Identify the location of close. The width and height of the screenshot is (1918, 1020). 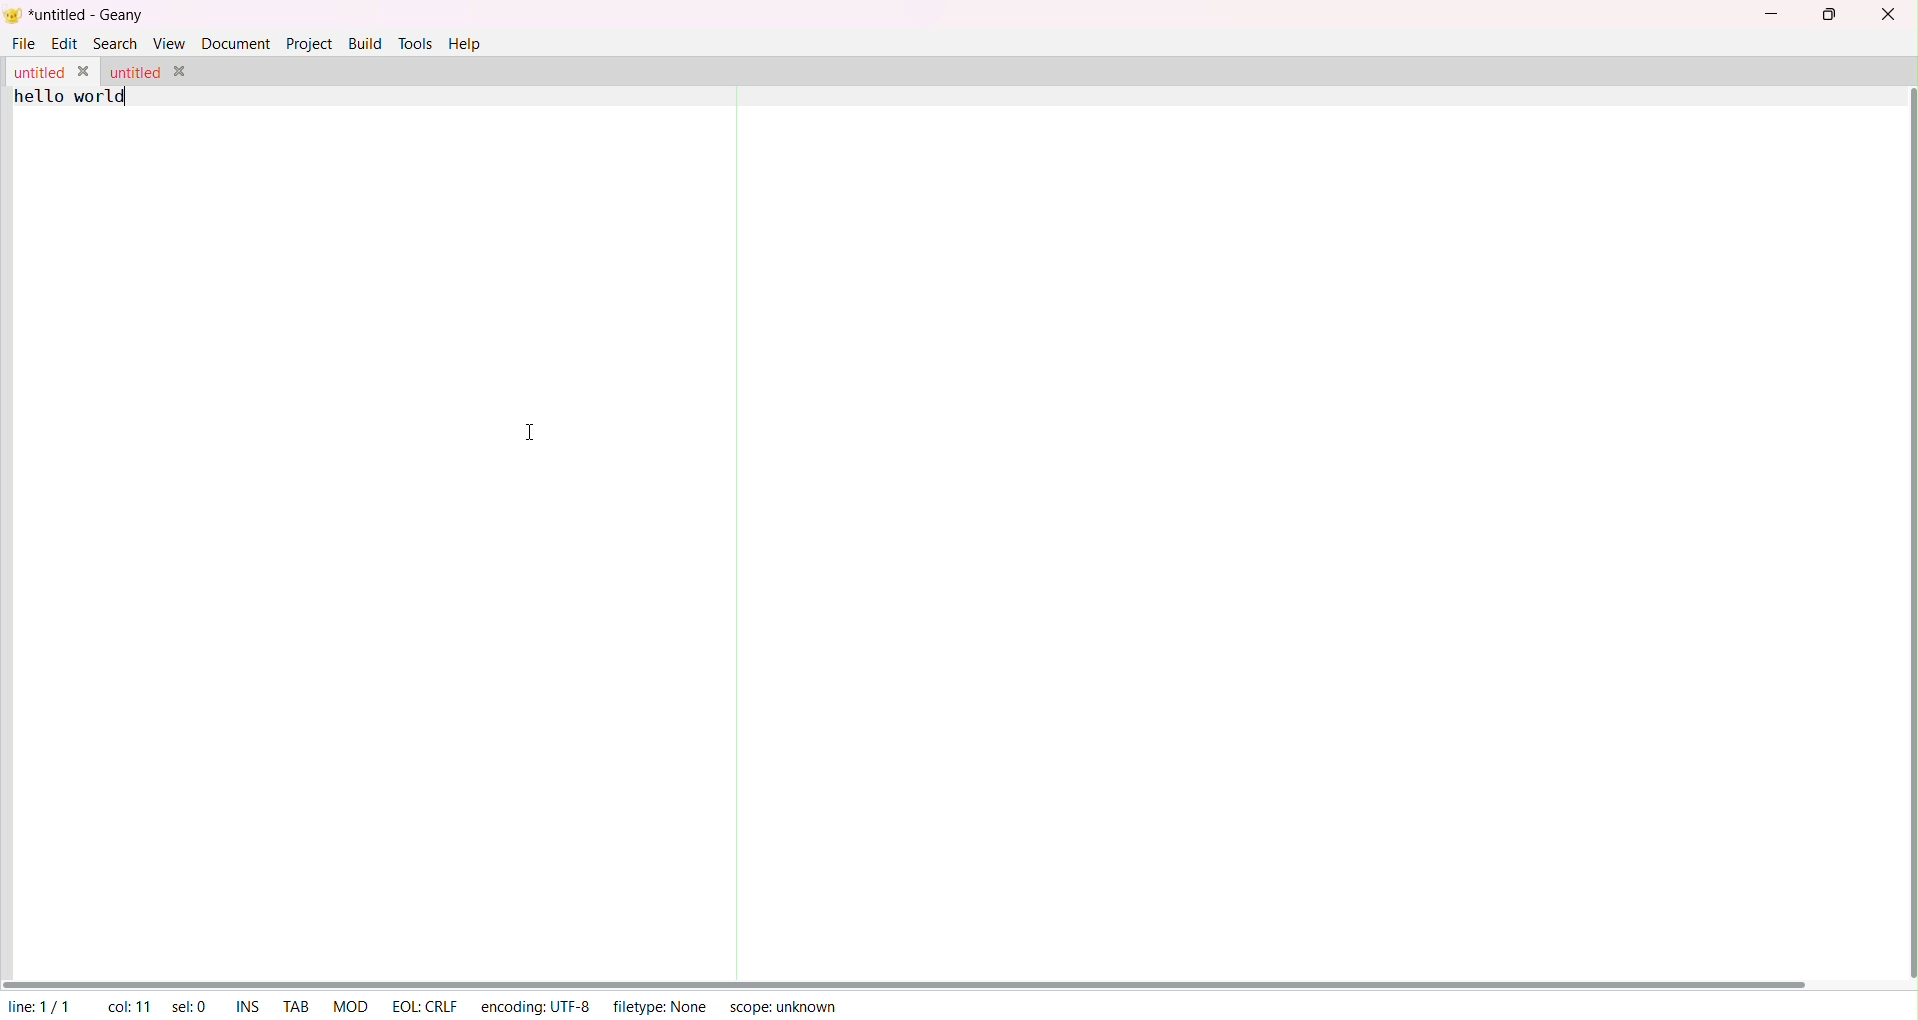
(1888, 14).